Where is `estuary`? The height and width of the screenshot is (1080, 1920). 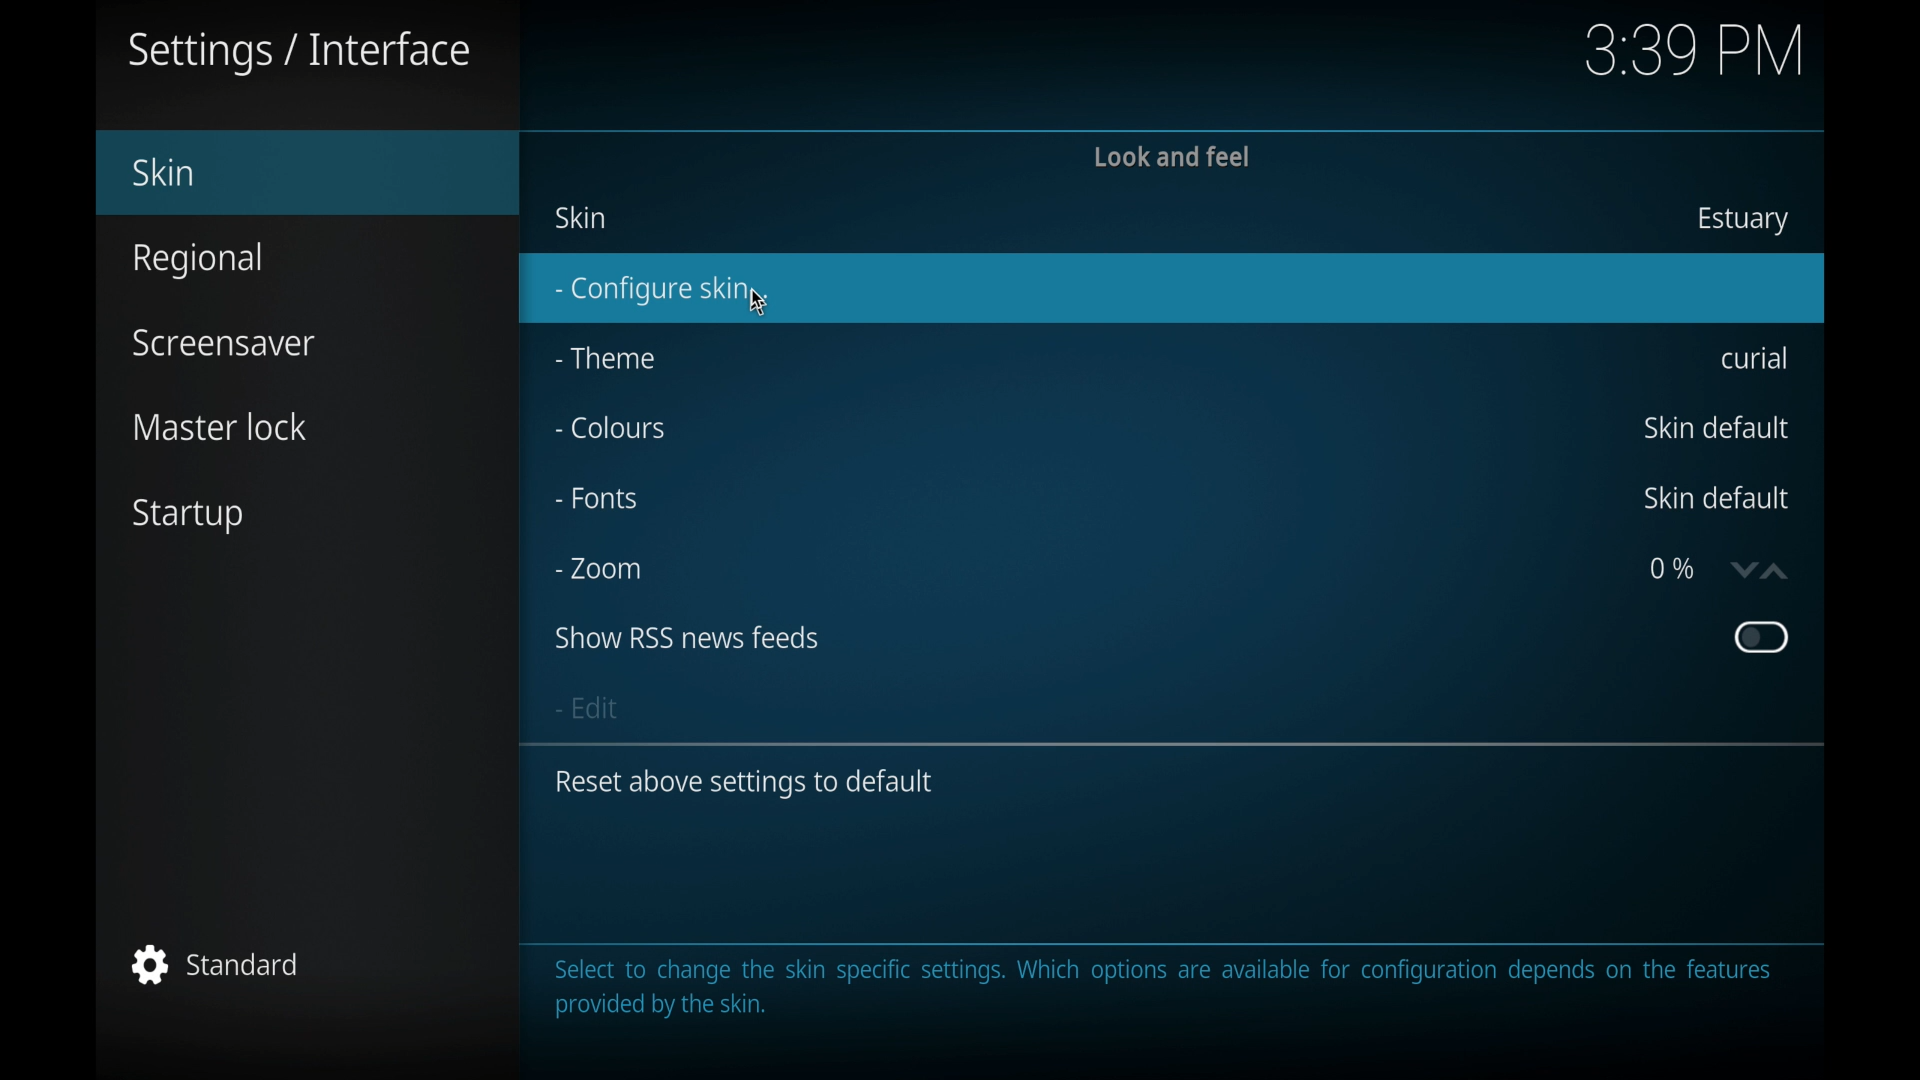 estuary is located at coordinates (1742, 220).